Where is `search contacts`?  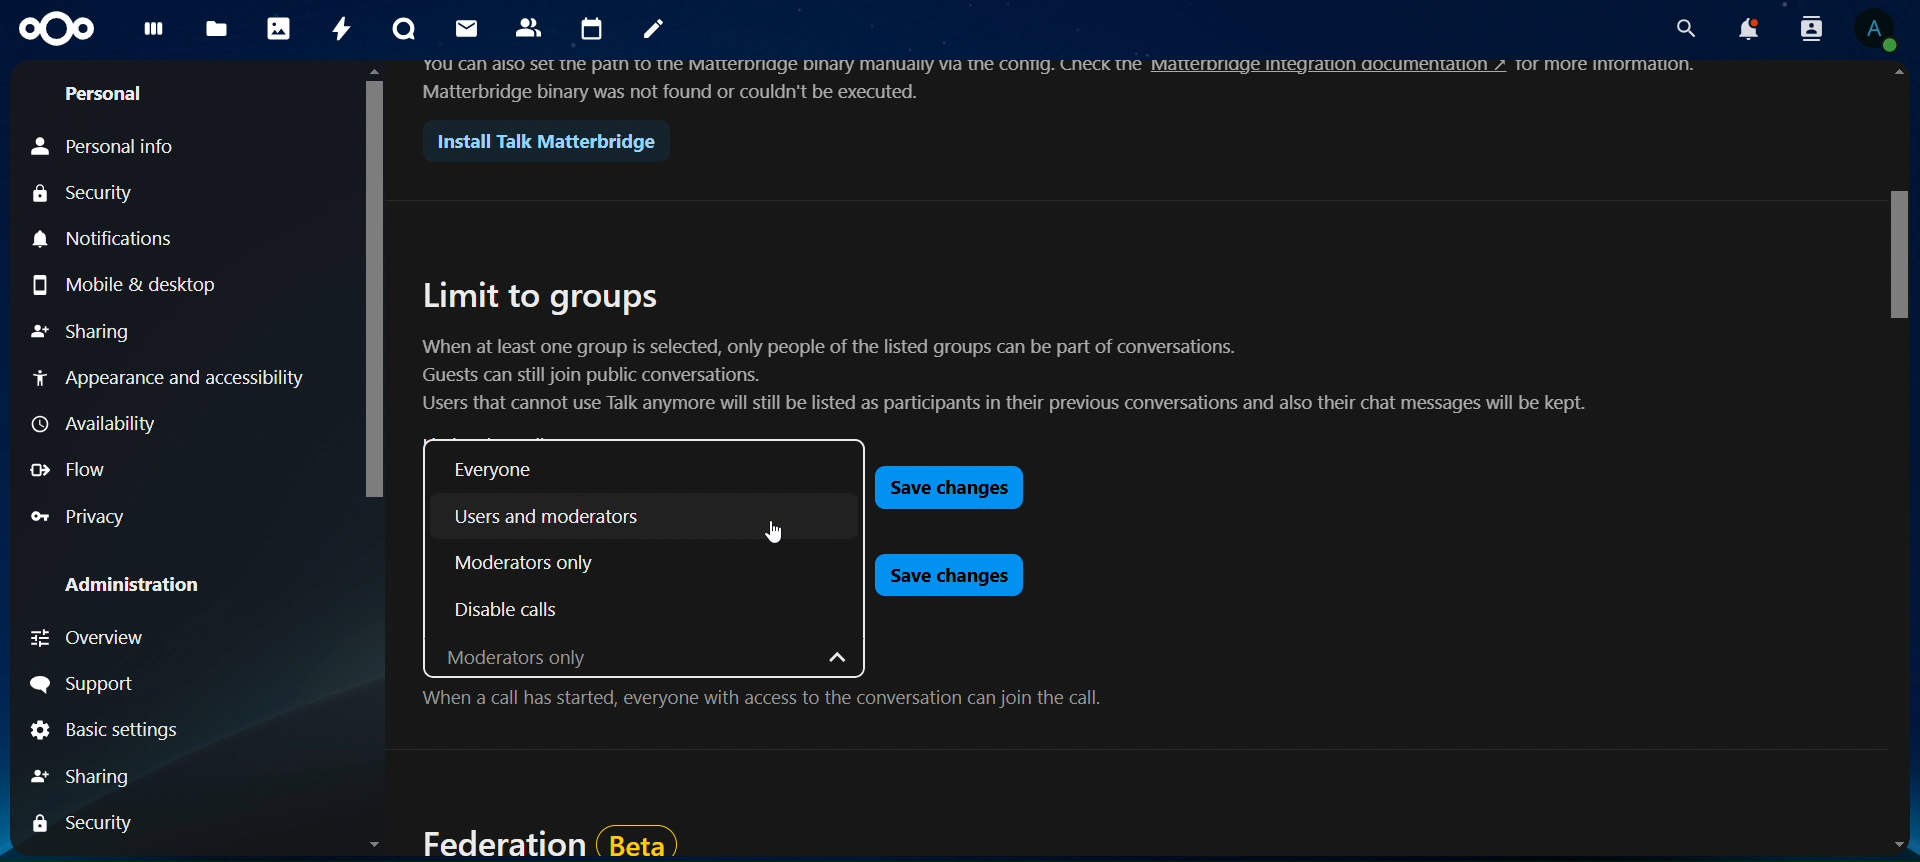
search contacts is located at coordinates (1805, 28).